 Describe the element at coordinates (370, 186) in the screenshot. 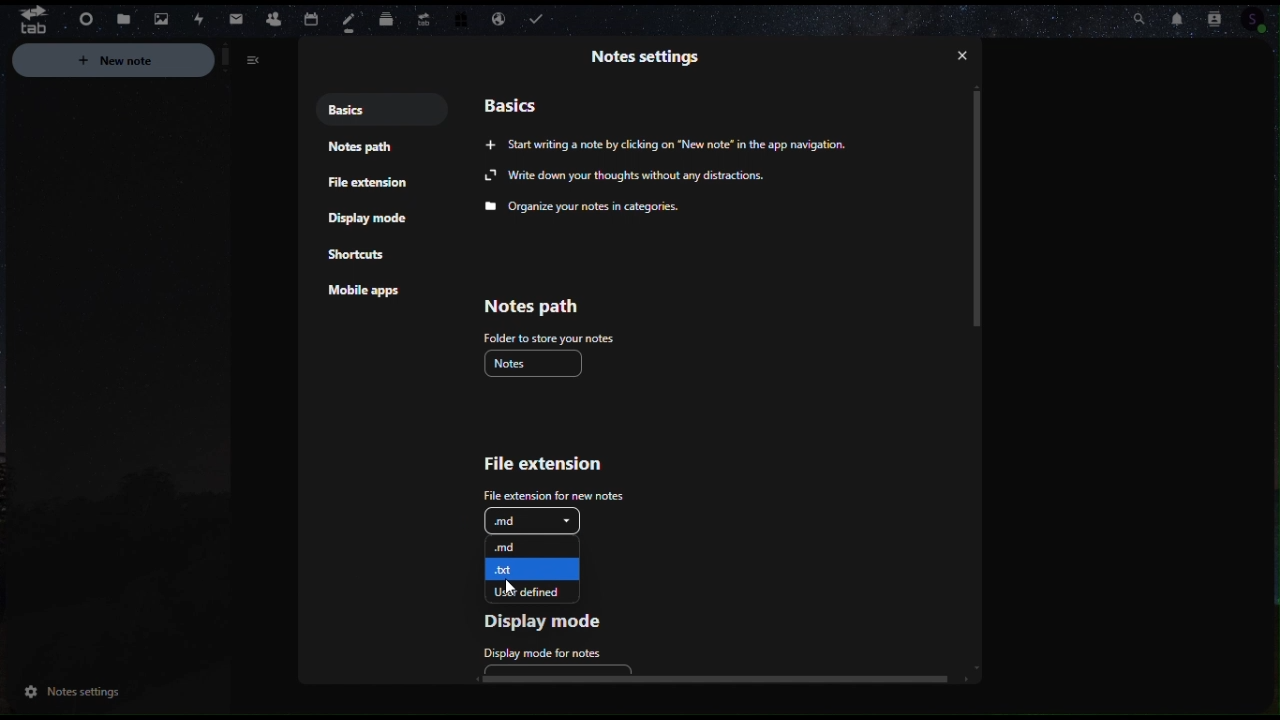

I see `File extension` at that location.